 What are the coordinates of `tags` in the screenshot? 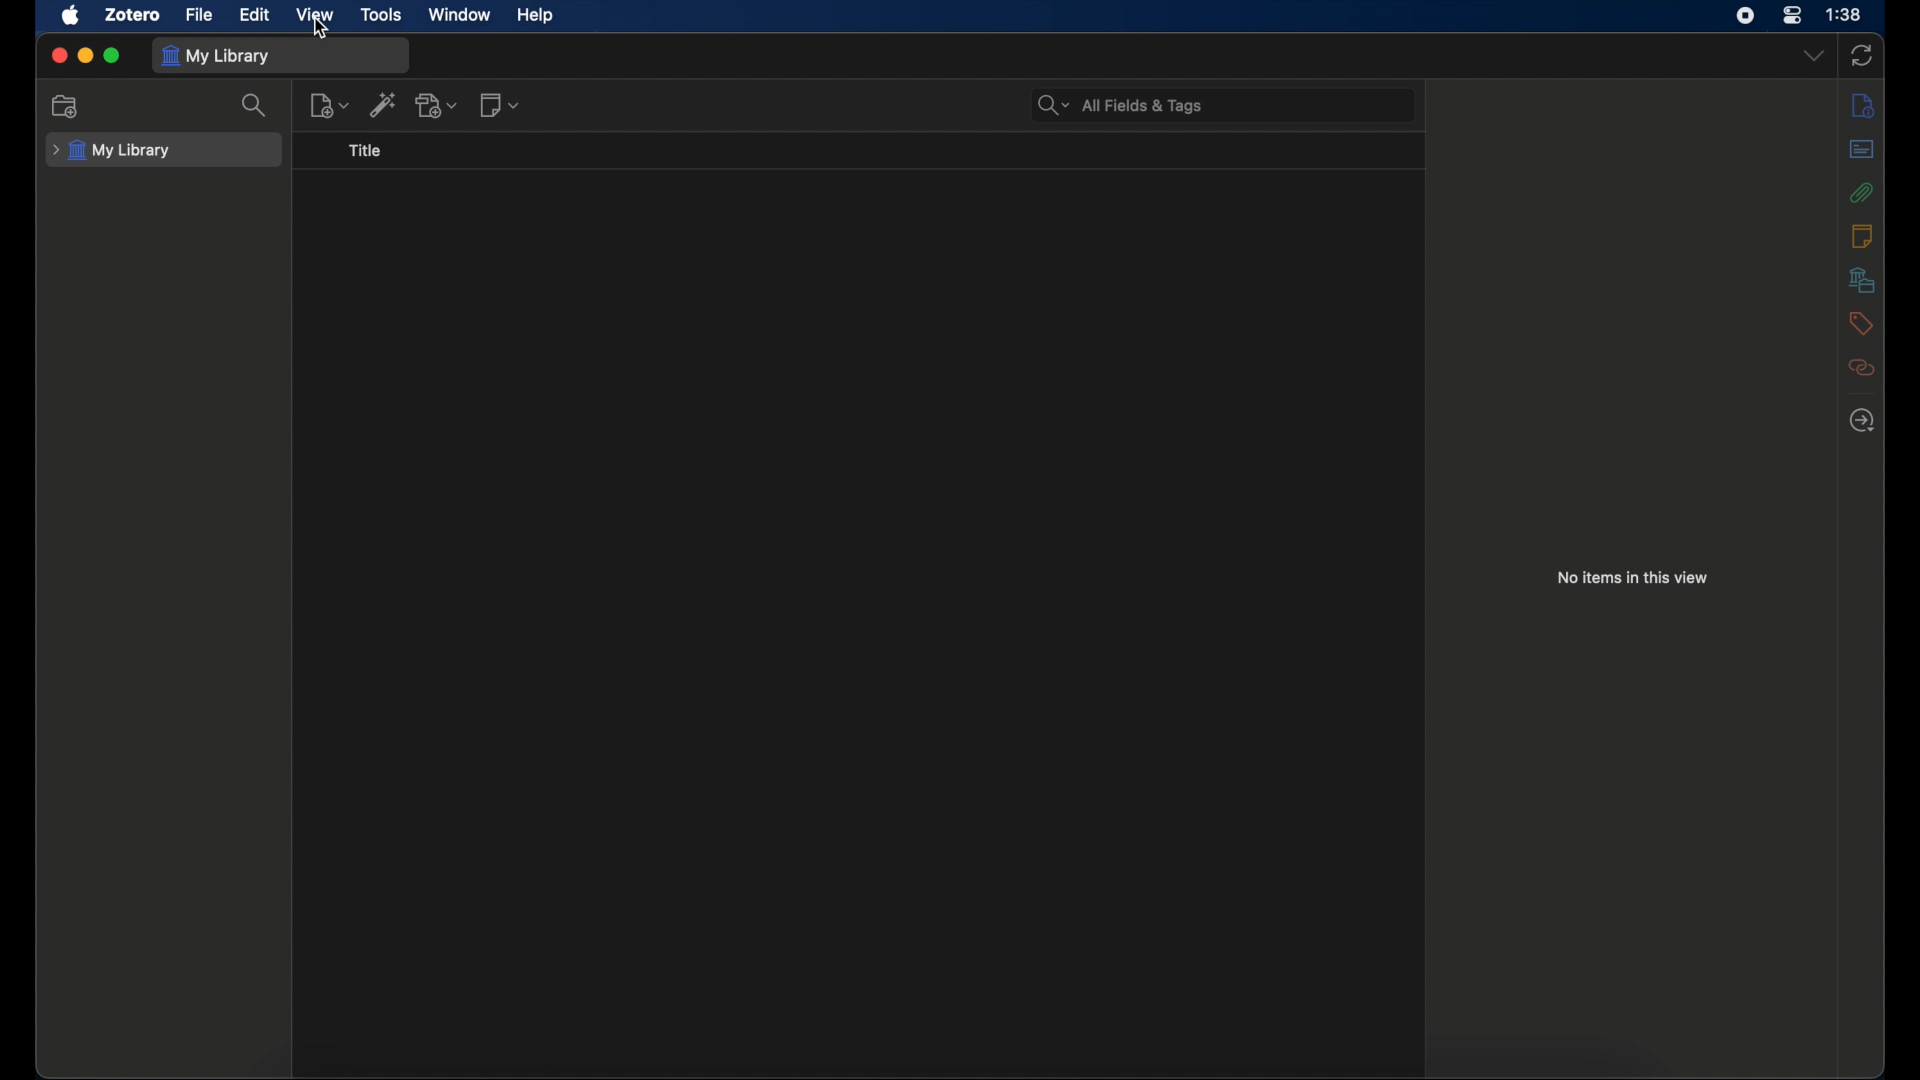 It's located at (1862, 323).